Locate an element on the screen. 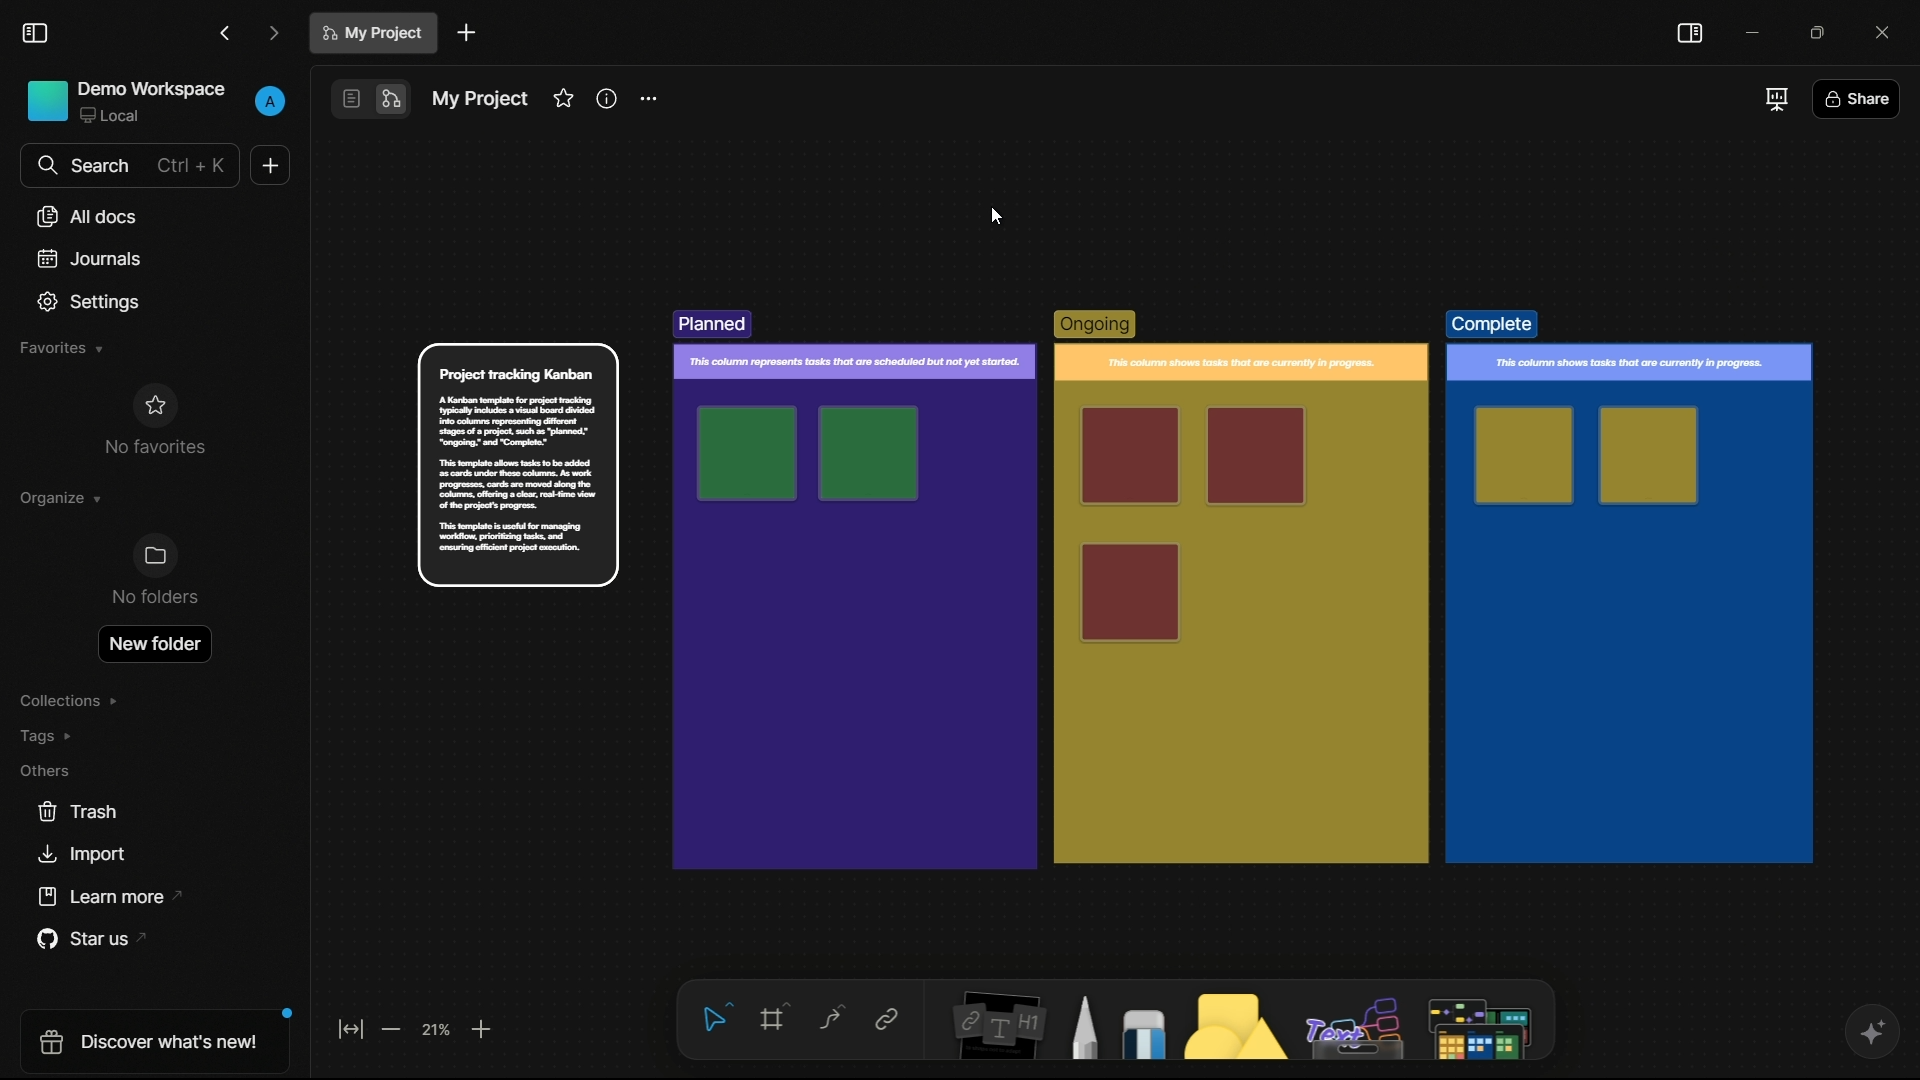 This screenshot has width=1920, height=1080. profile icon is located at coordinates (272, 98).